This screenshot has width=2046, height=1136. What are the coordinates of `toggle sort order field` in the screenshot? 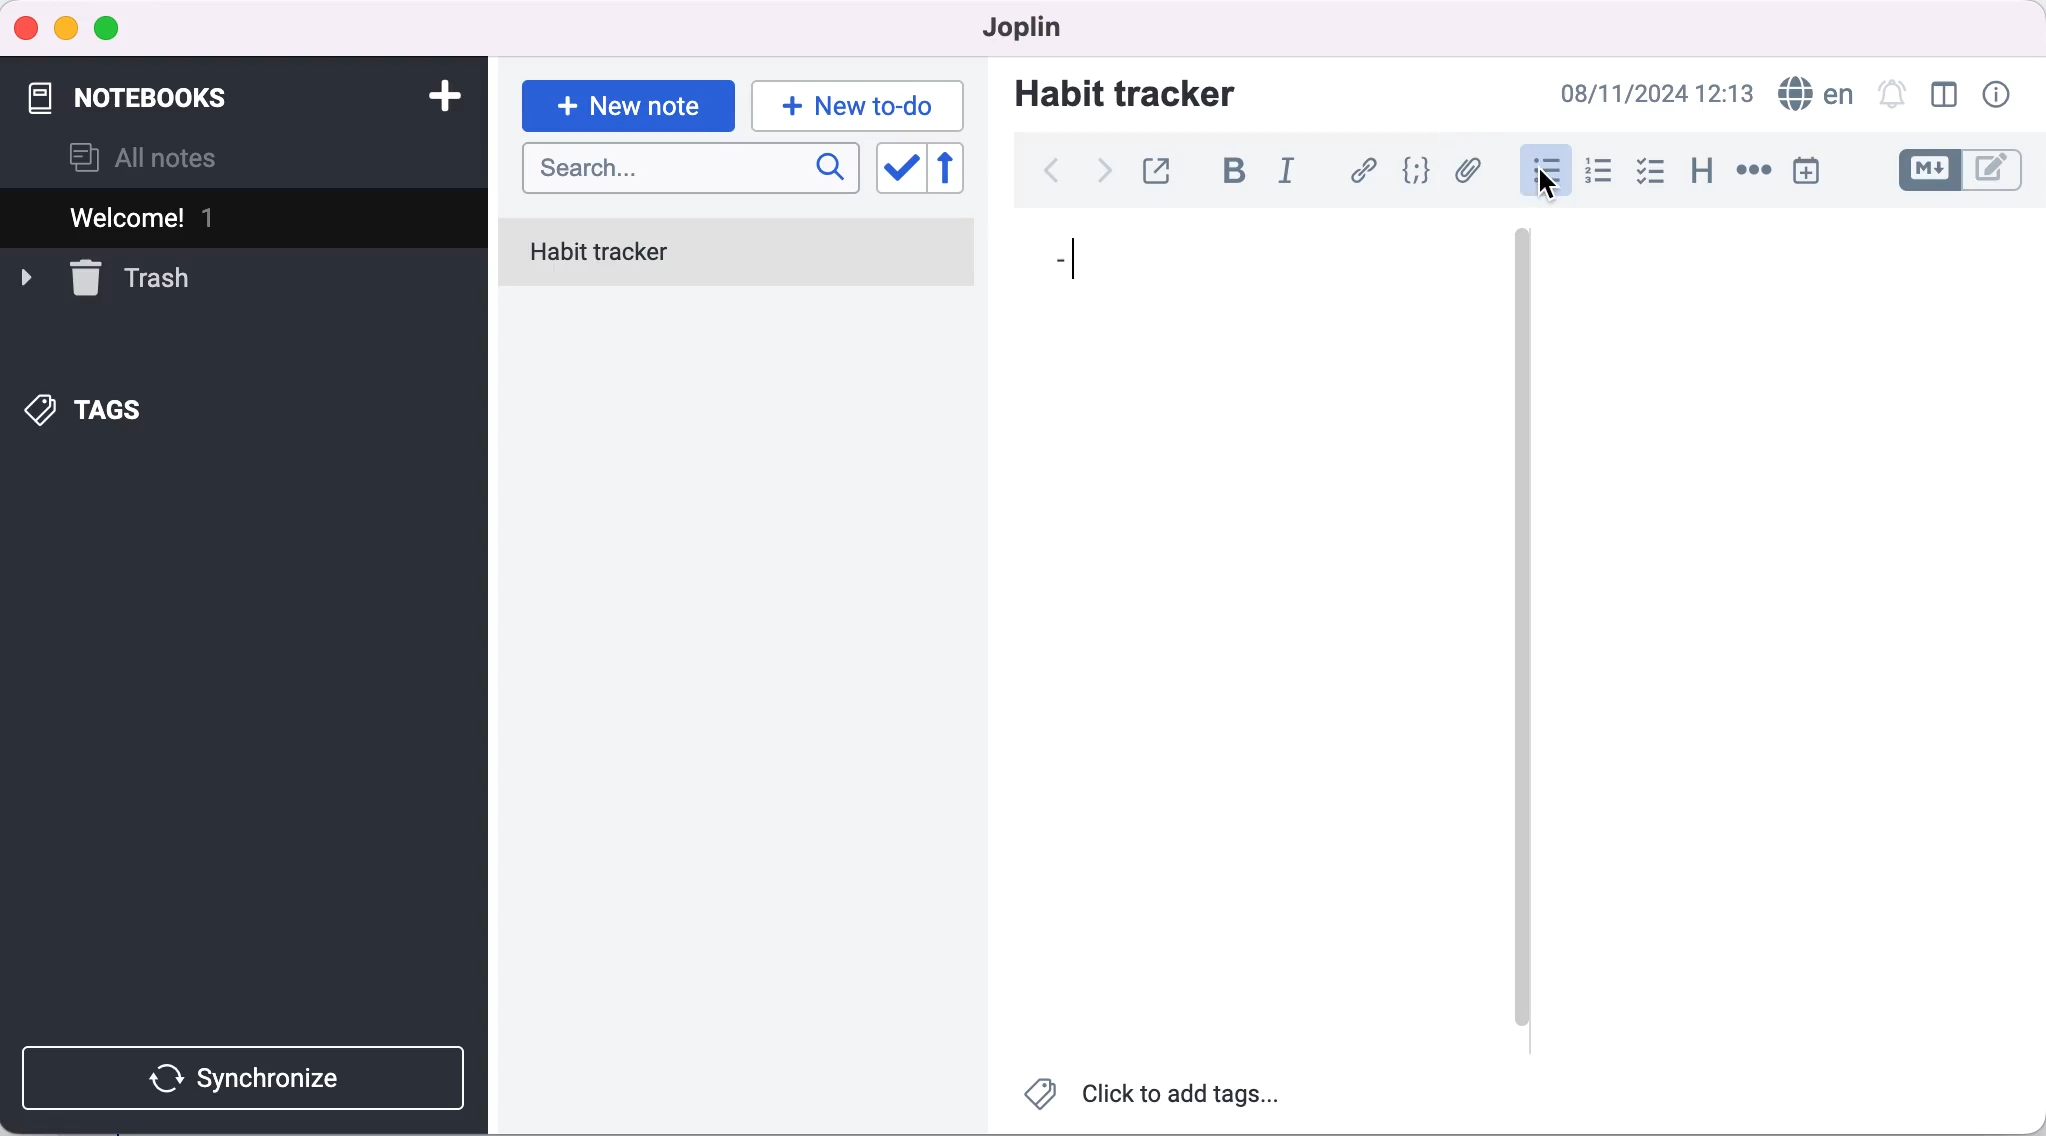 It's located at (899, 170).